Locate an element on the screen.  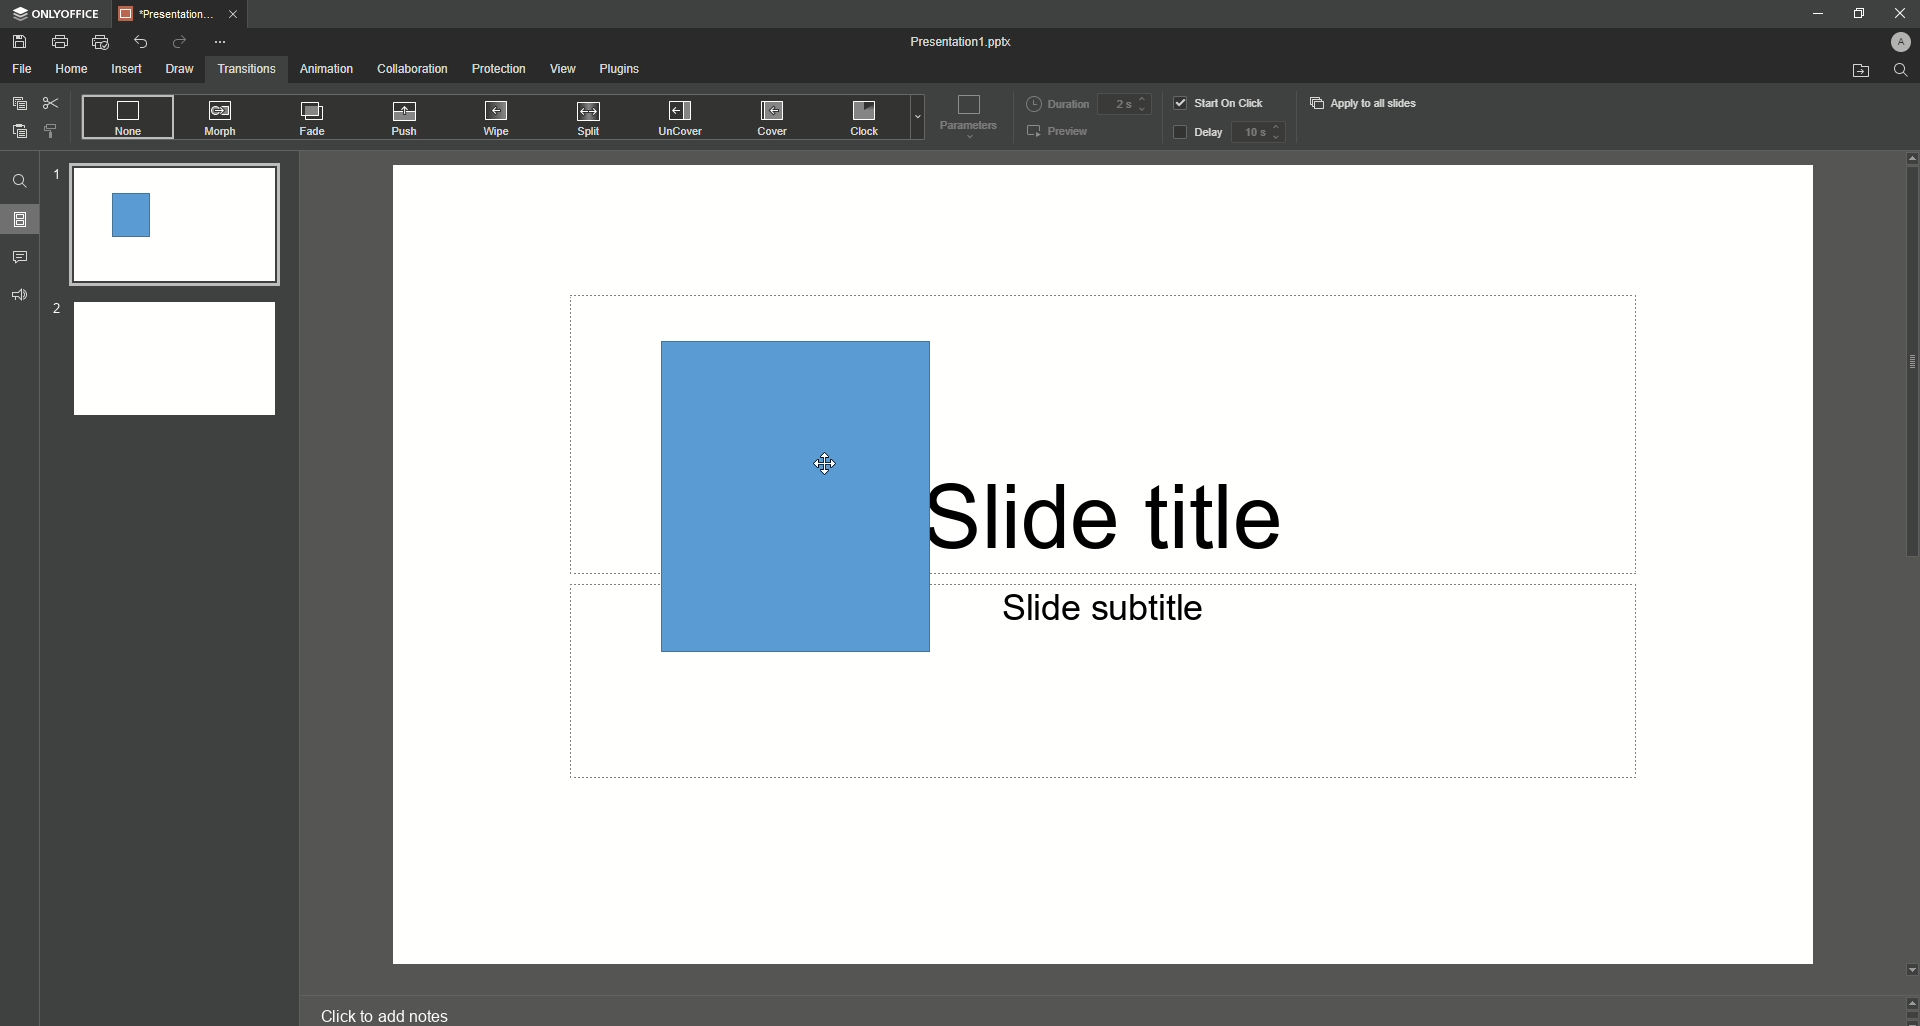
Morph is located at coordinates (227, 119).